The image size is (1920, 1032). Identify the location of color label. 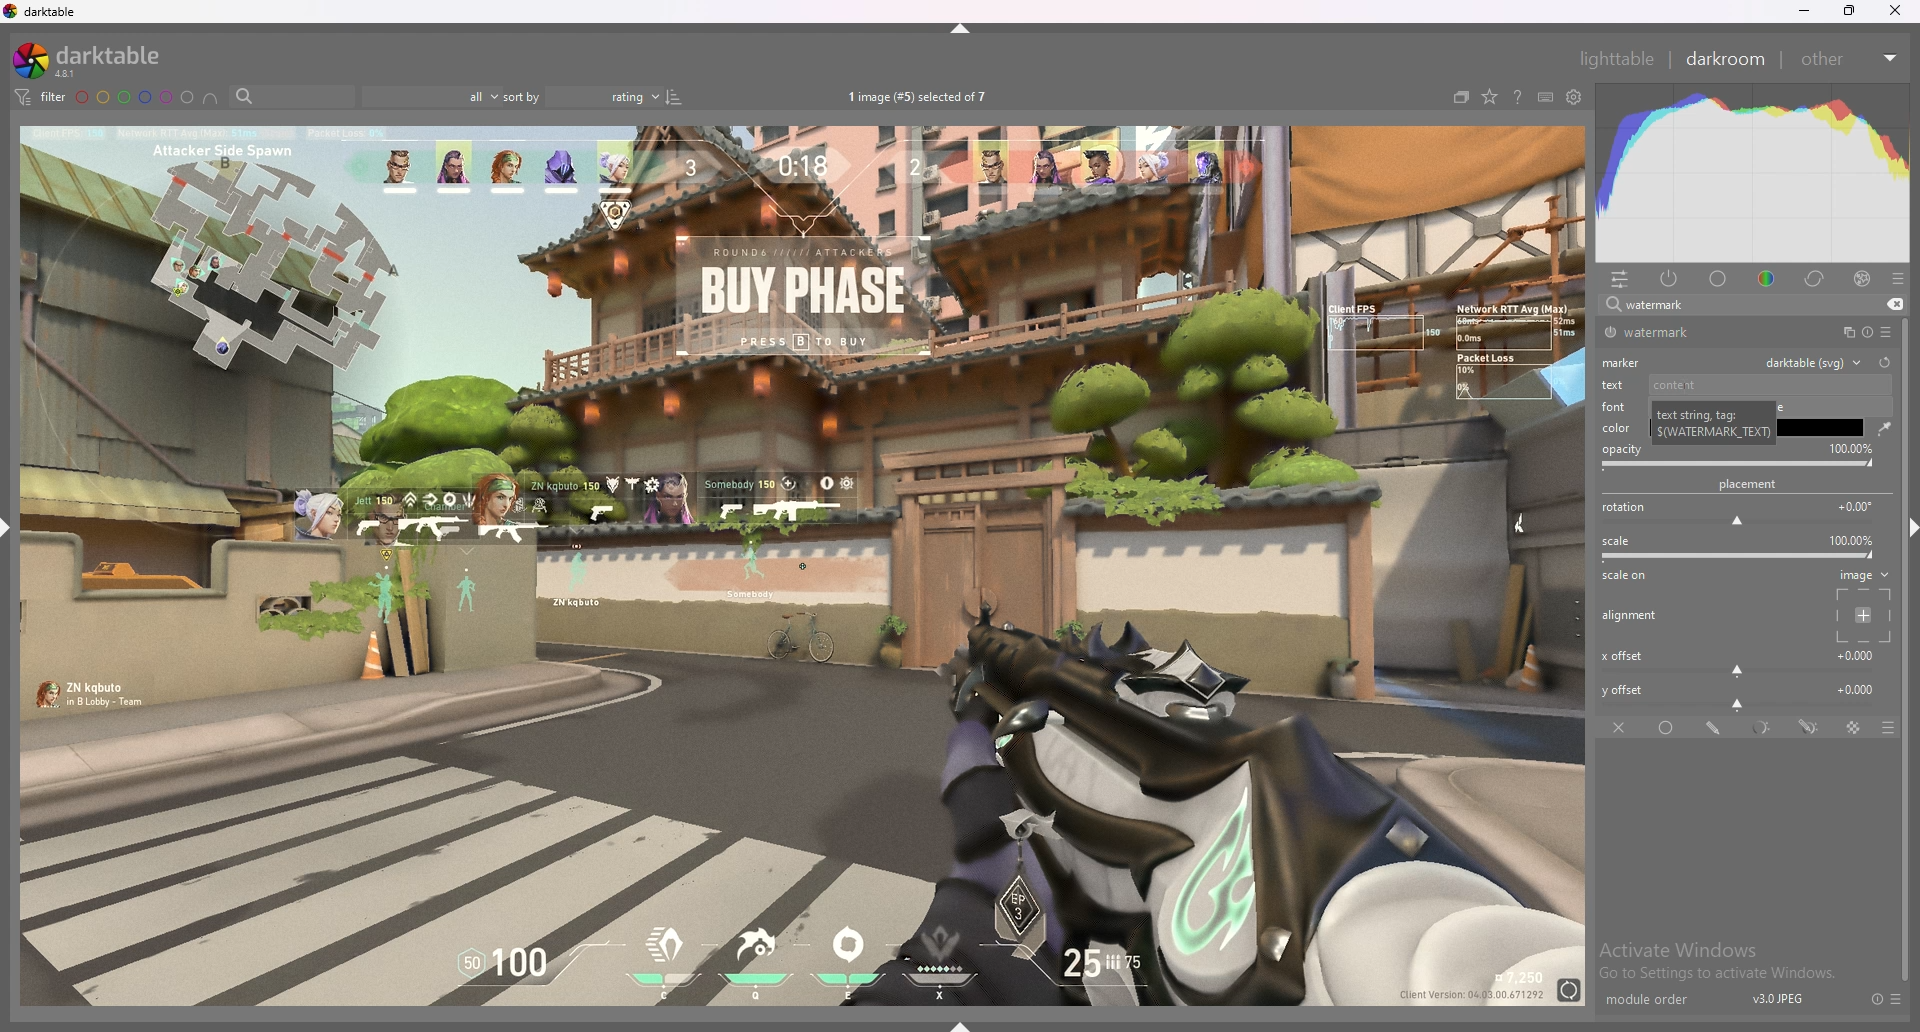
(136, 97).